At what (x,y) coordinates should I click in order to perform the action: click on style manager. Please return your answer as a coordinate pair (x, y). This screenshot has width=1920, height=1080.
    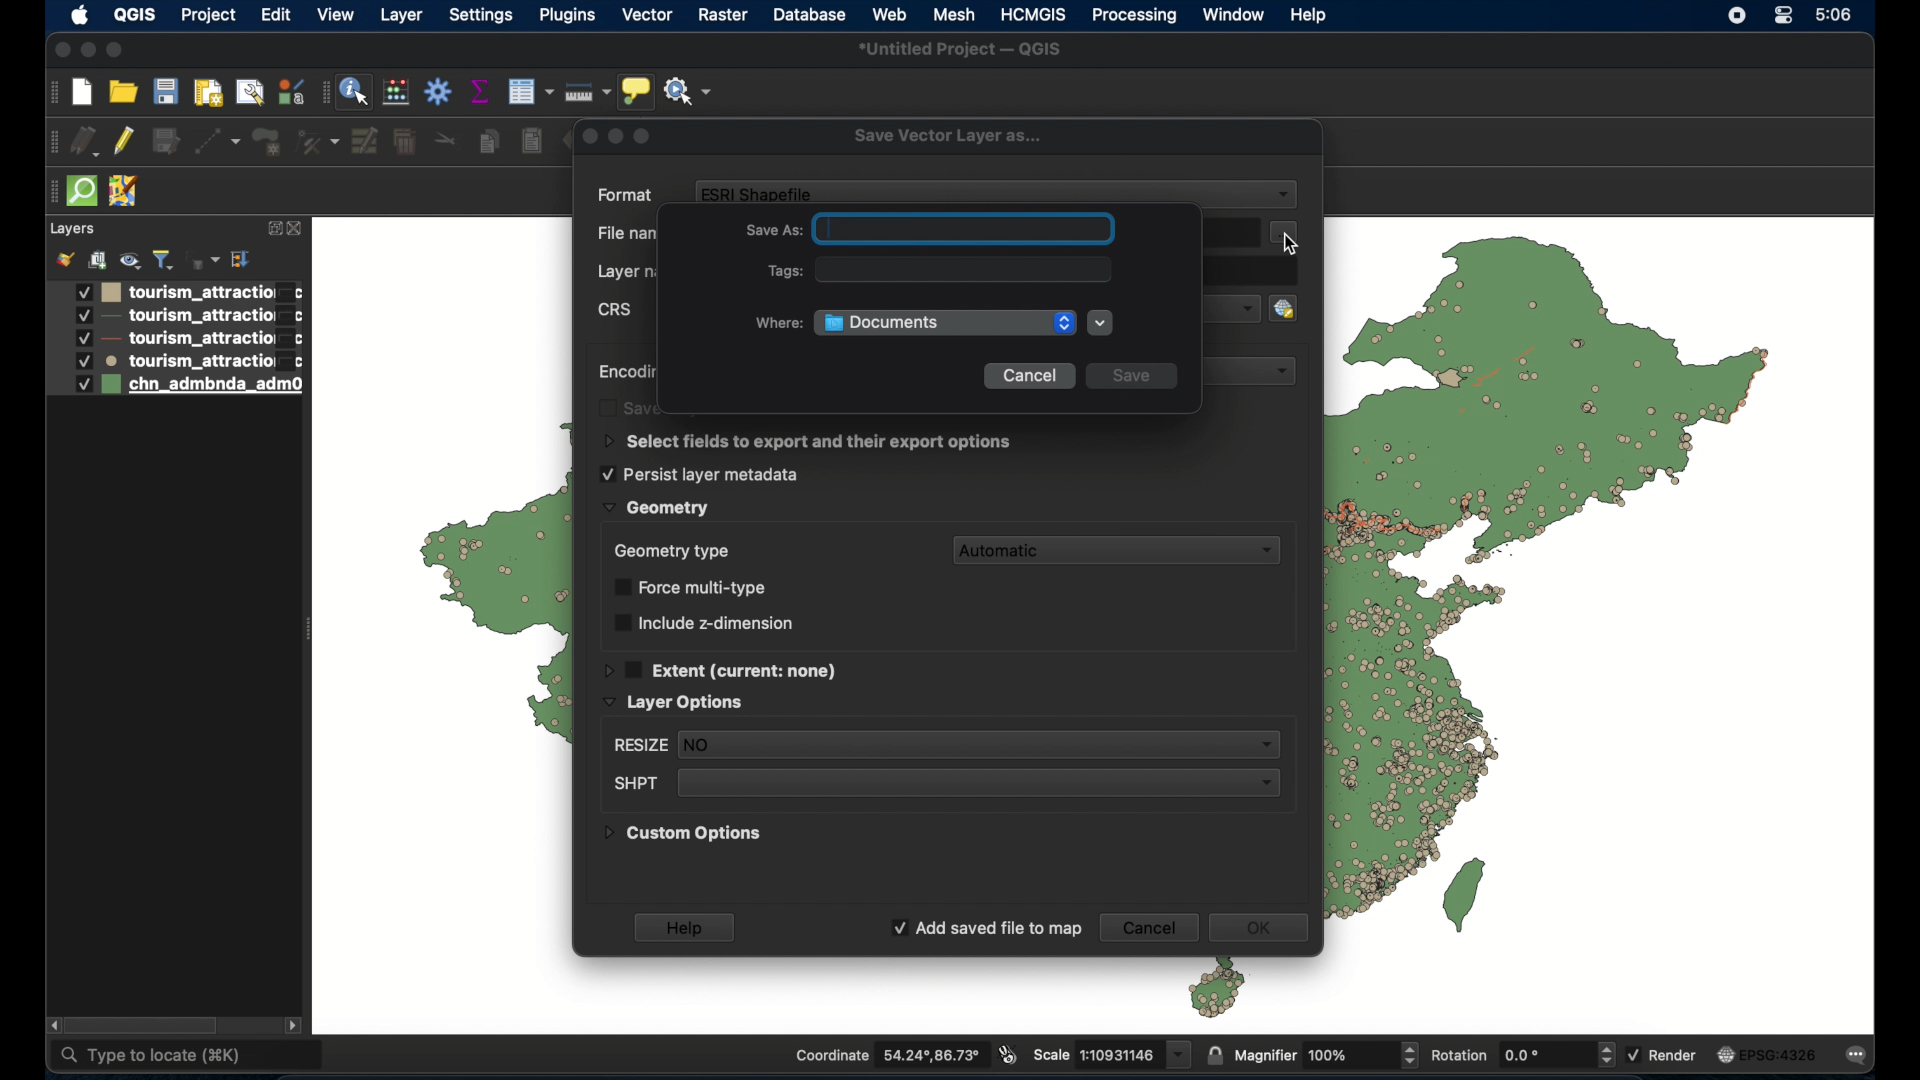
    Looking at the image, I should click on (289, 90).